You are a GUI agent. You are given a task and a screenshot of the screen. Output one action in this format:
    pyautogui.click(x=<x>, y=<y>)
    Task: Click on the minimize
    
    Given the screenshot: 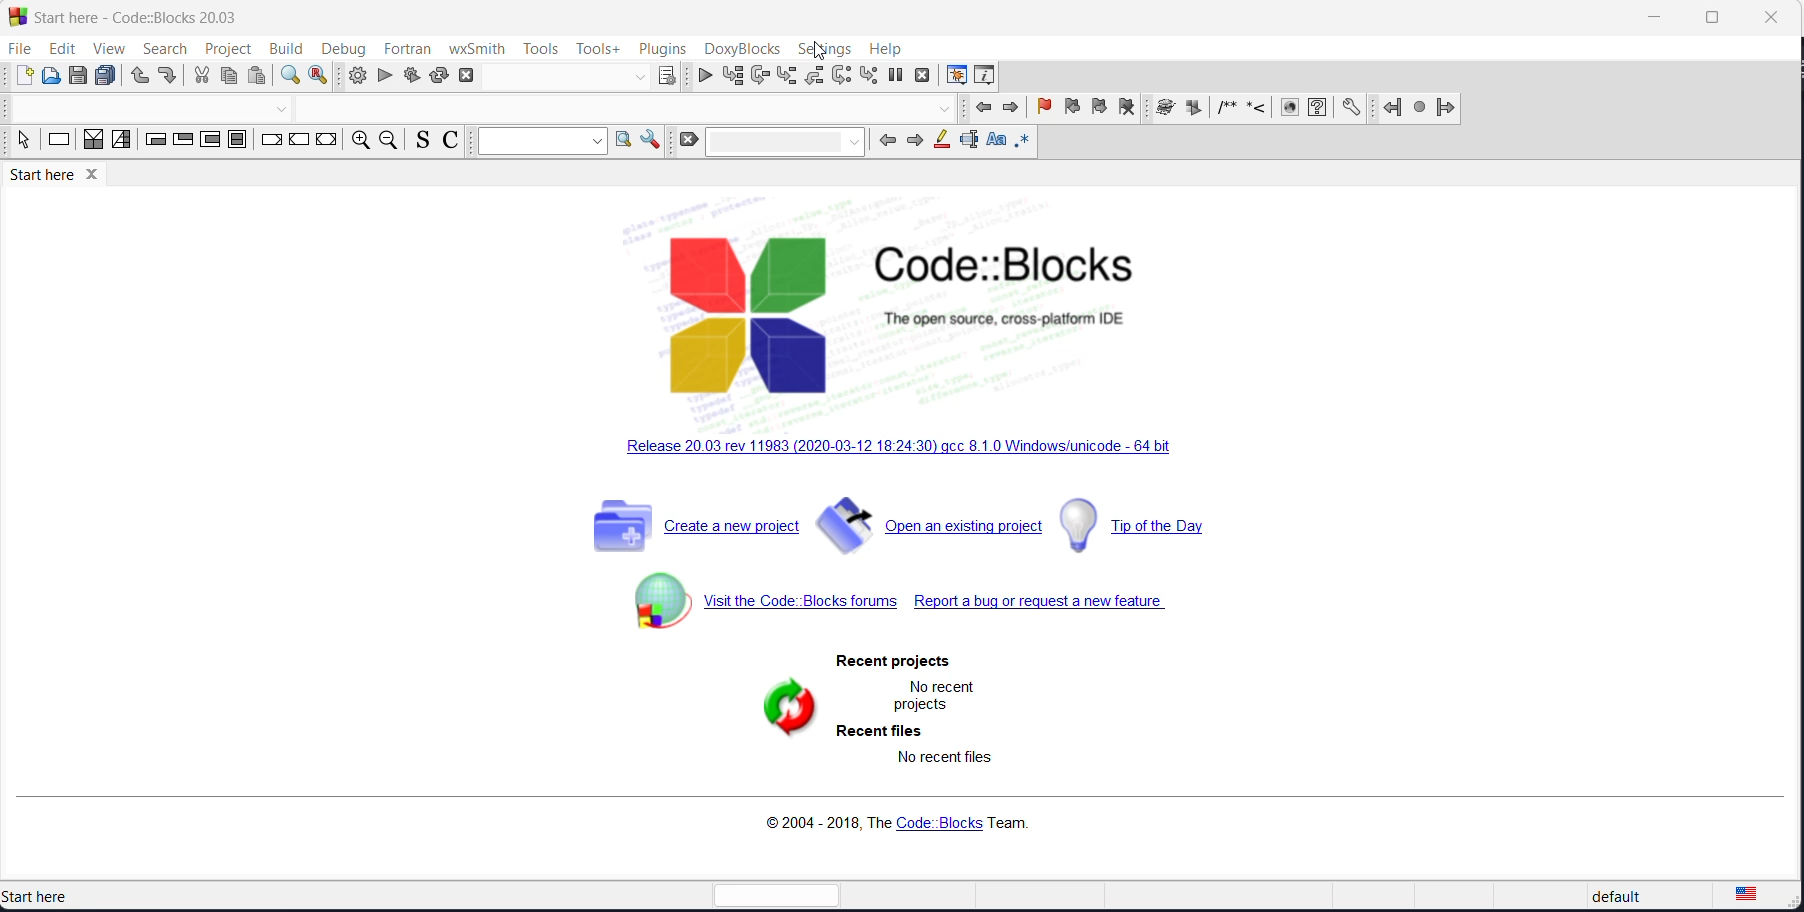 What is the action you would take?
    pyautogui.click(x=1651, y=20)
    